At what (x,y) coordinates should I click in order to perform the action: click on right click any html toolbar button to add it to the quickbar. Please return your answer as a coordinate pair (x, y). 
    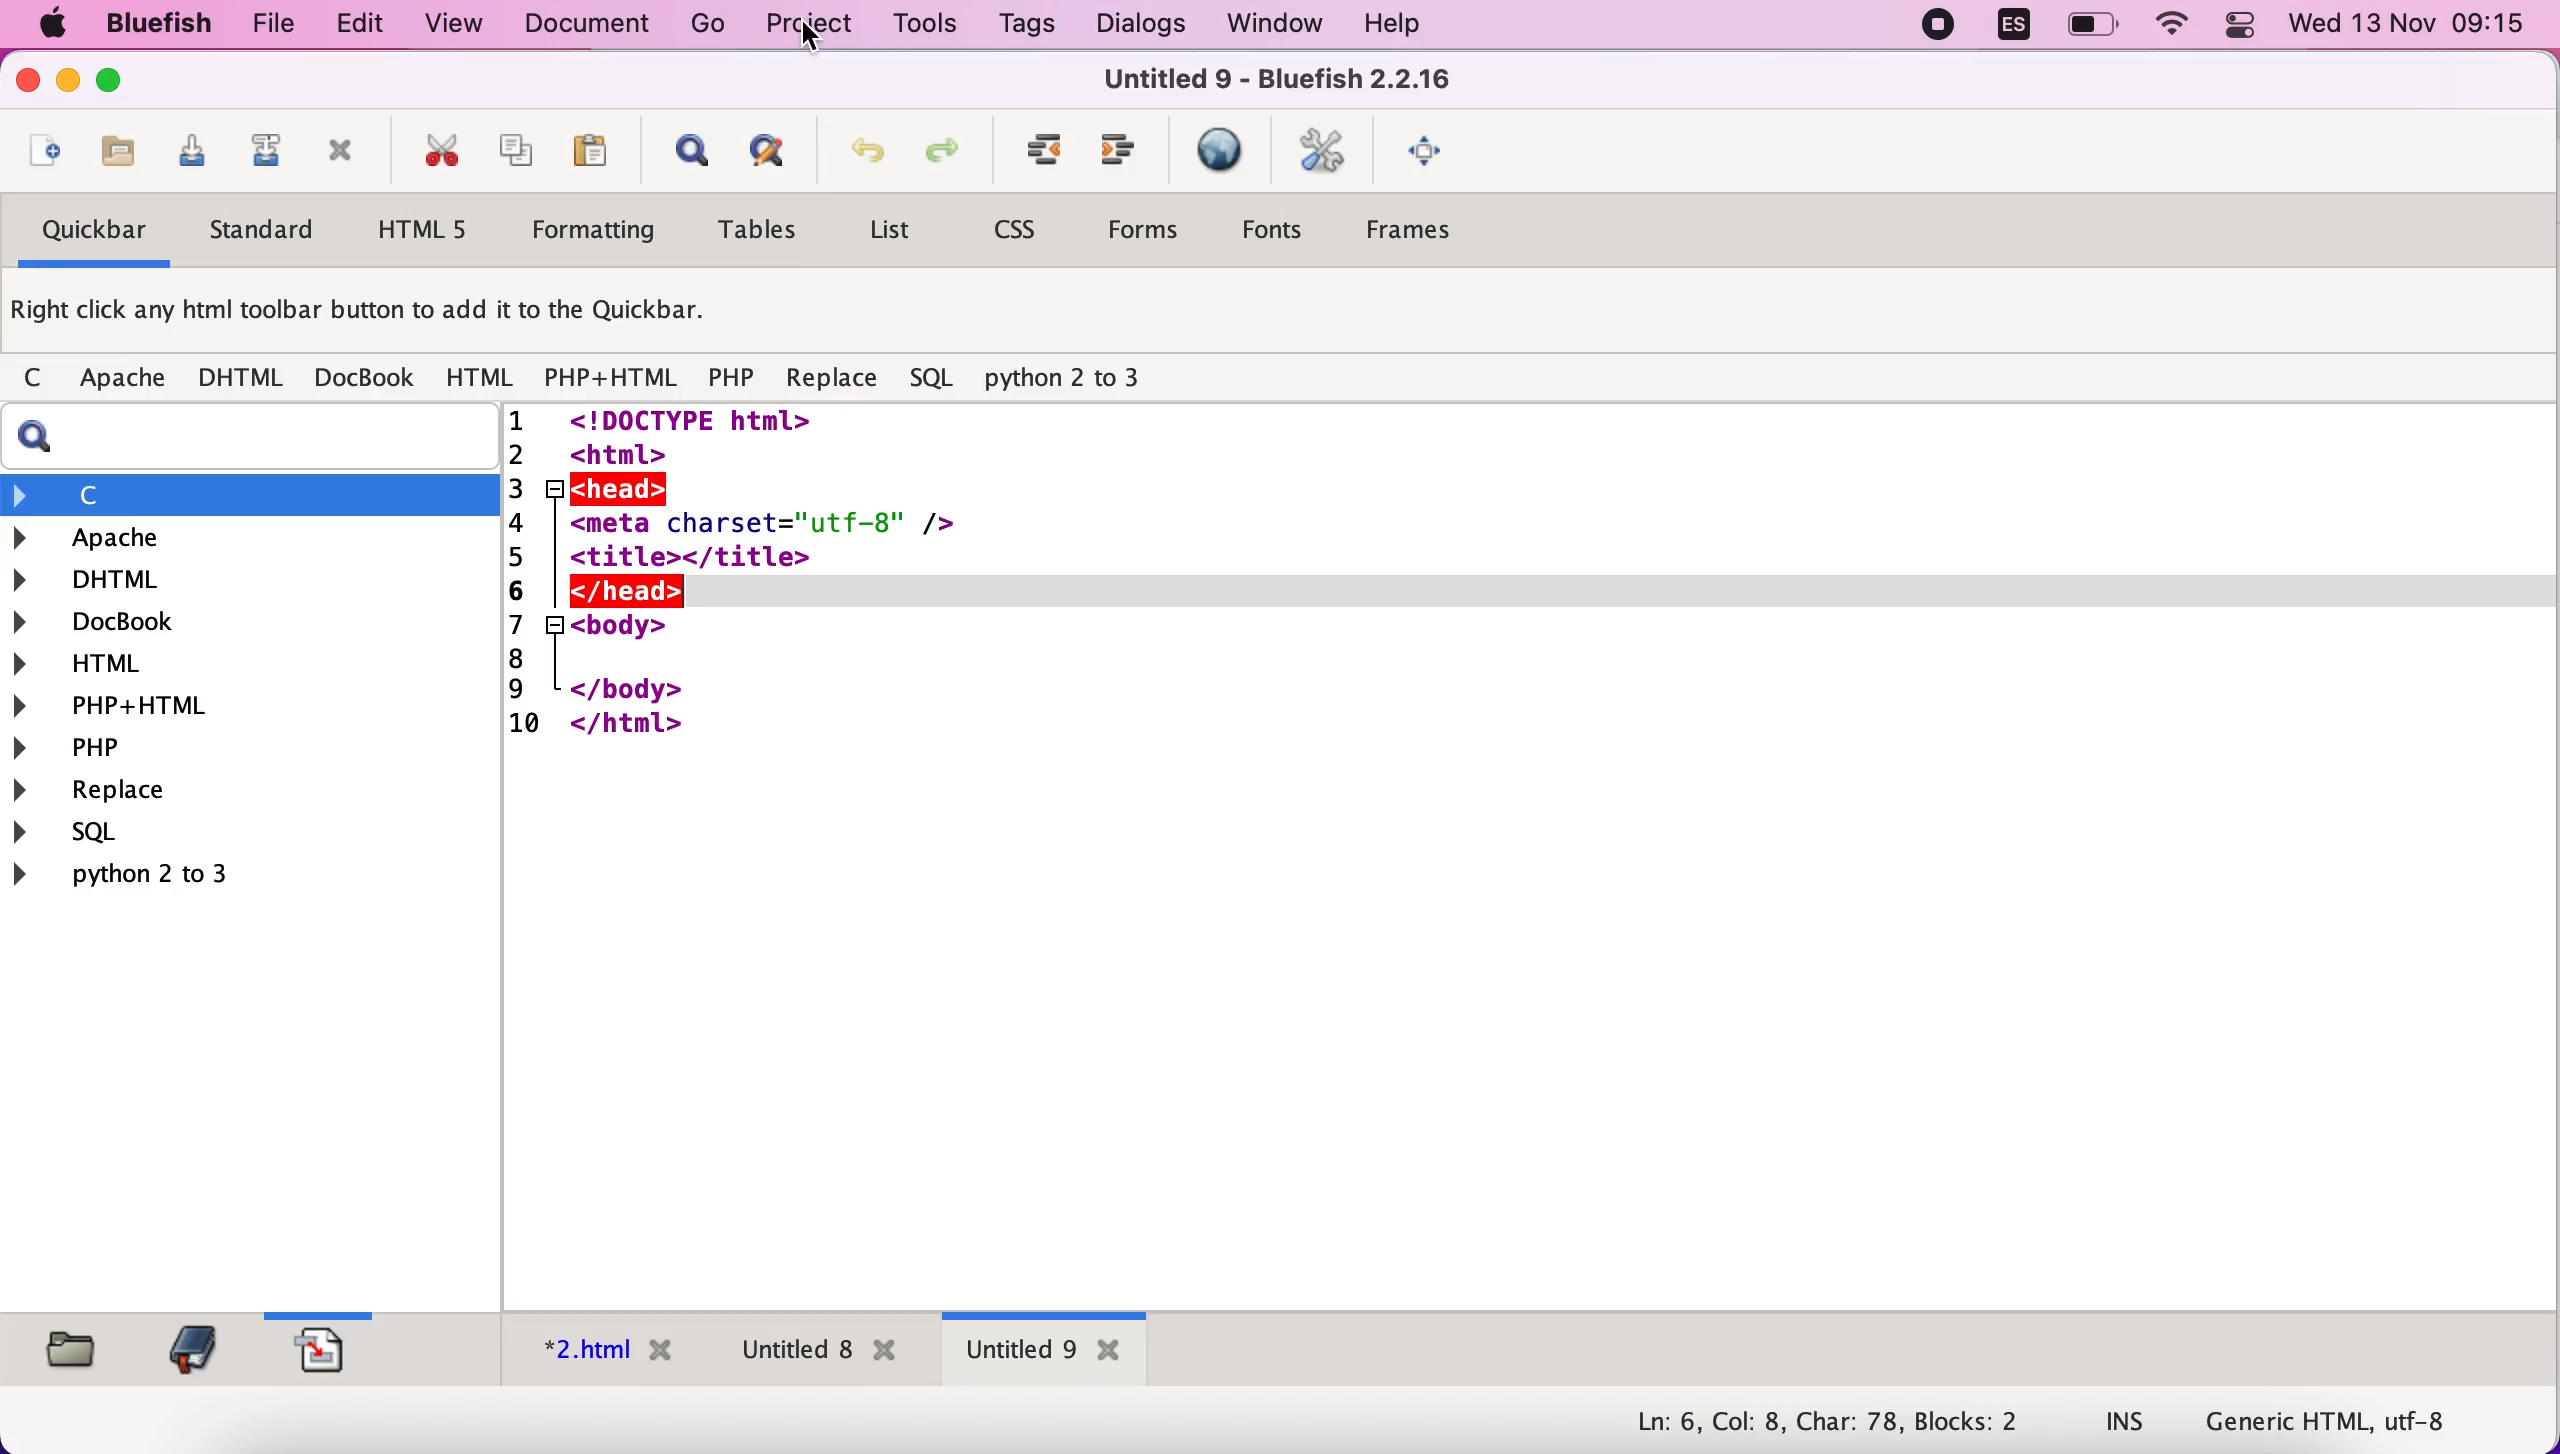
    Looking at the image, I should click on (371, 316).